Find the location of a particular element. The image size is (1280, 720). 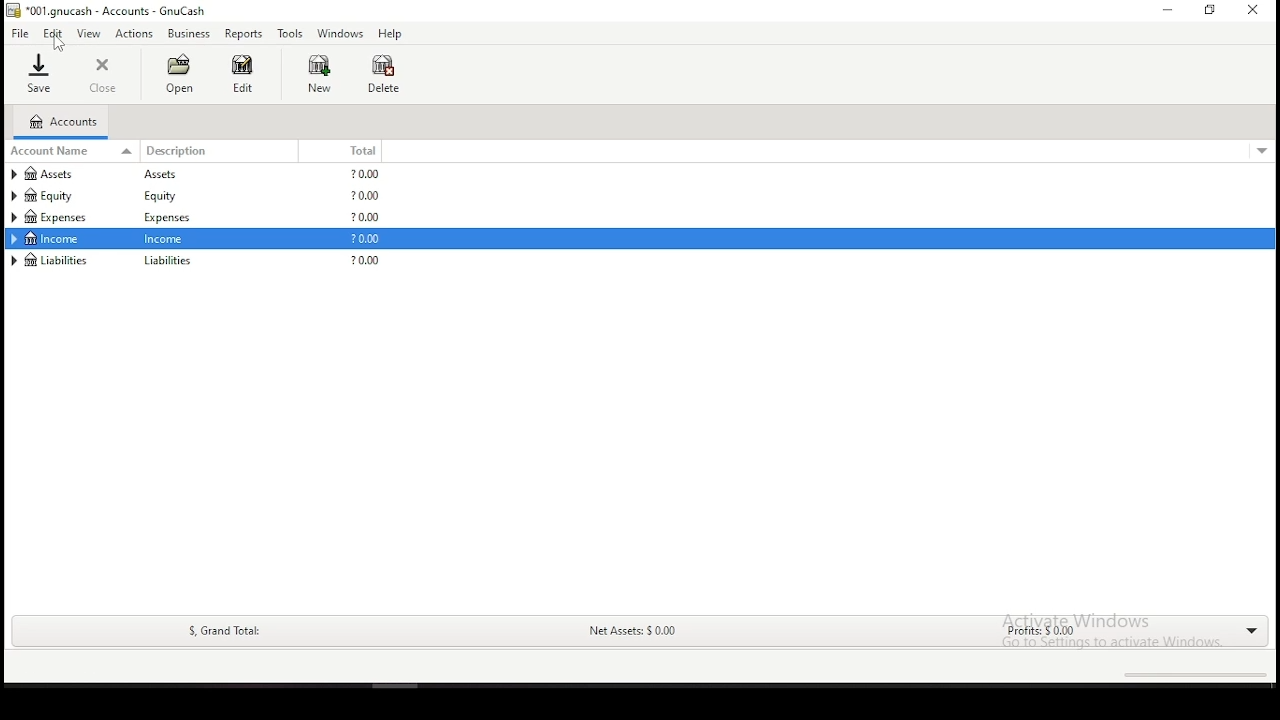

reports is located at coordinates (243, 34).